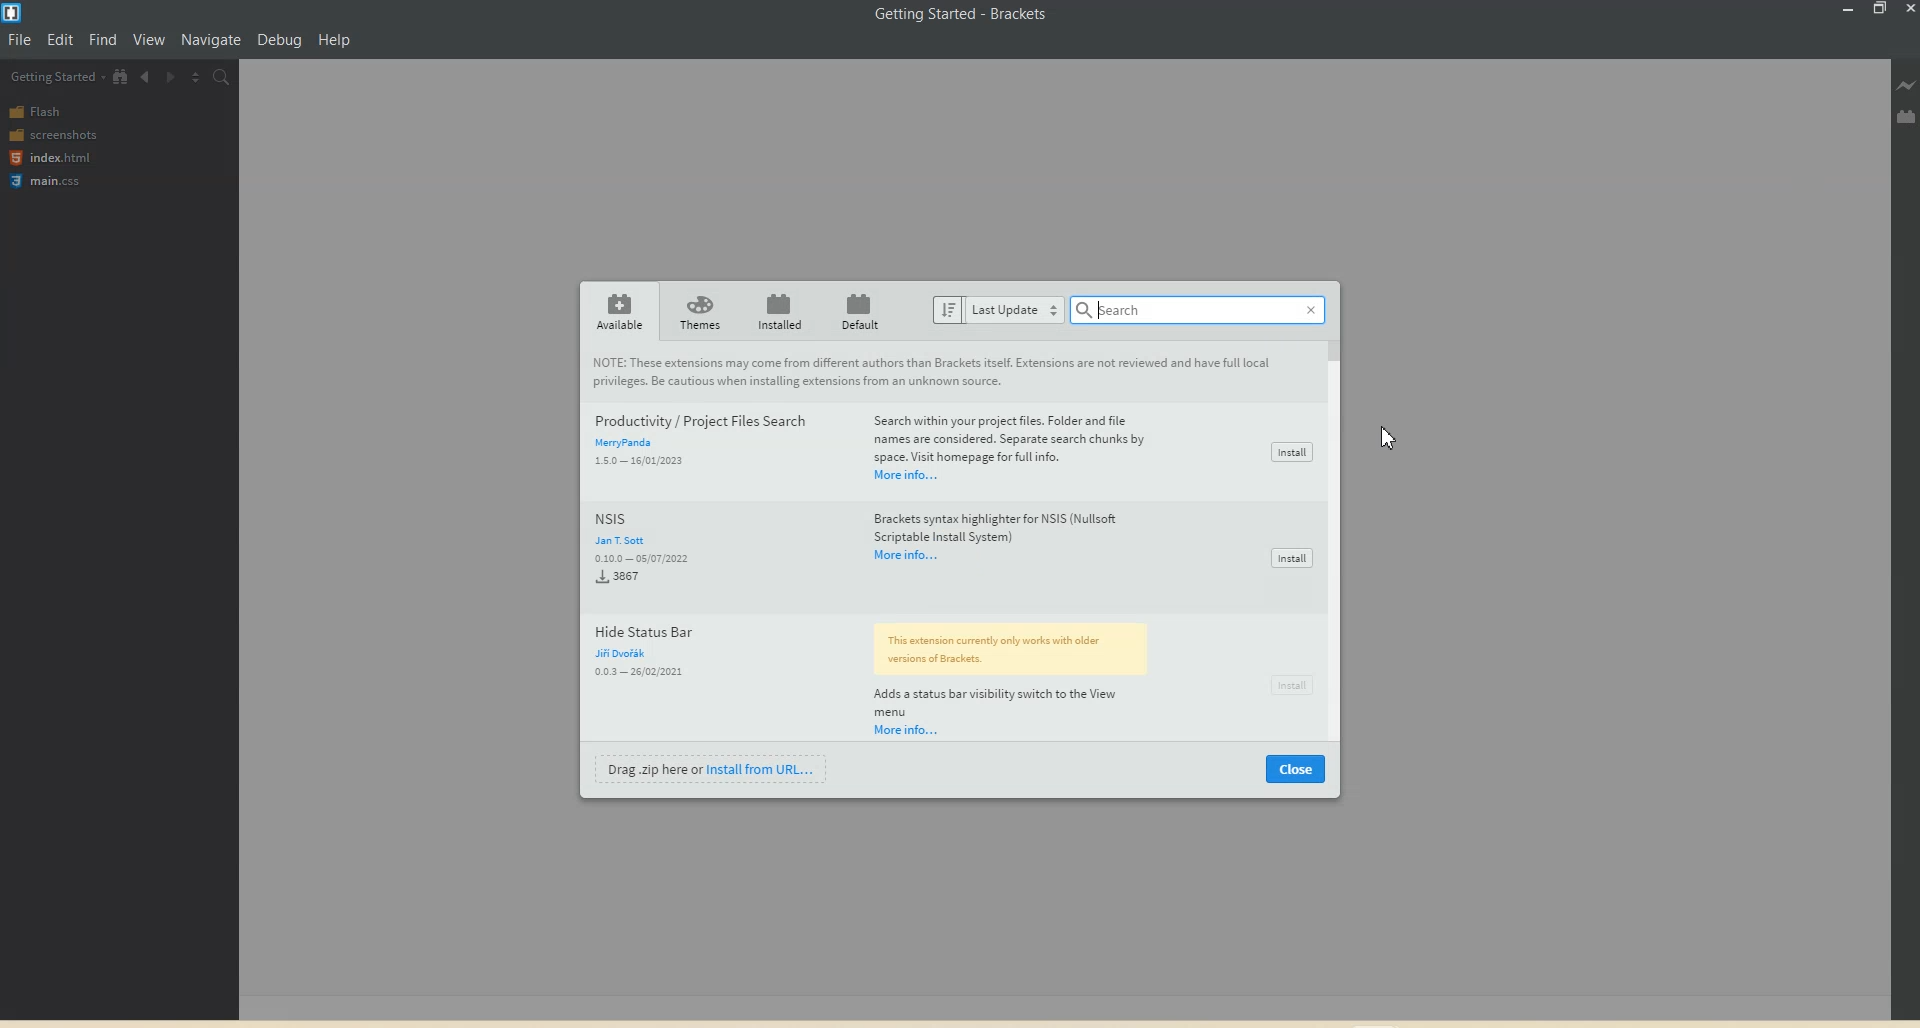 The width and height of the screenshot is (1920, 1028). I want to click on Getting Started, so click(57, 77).